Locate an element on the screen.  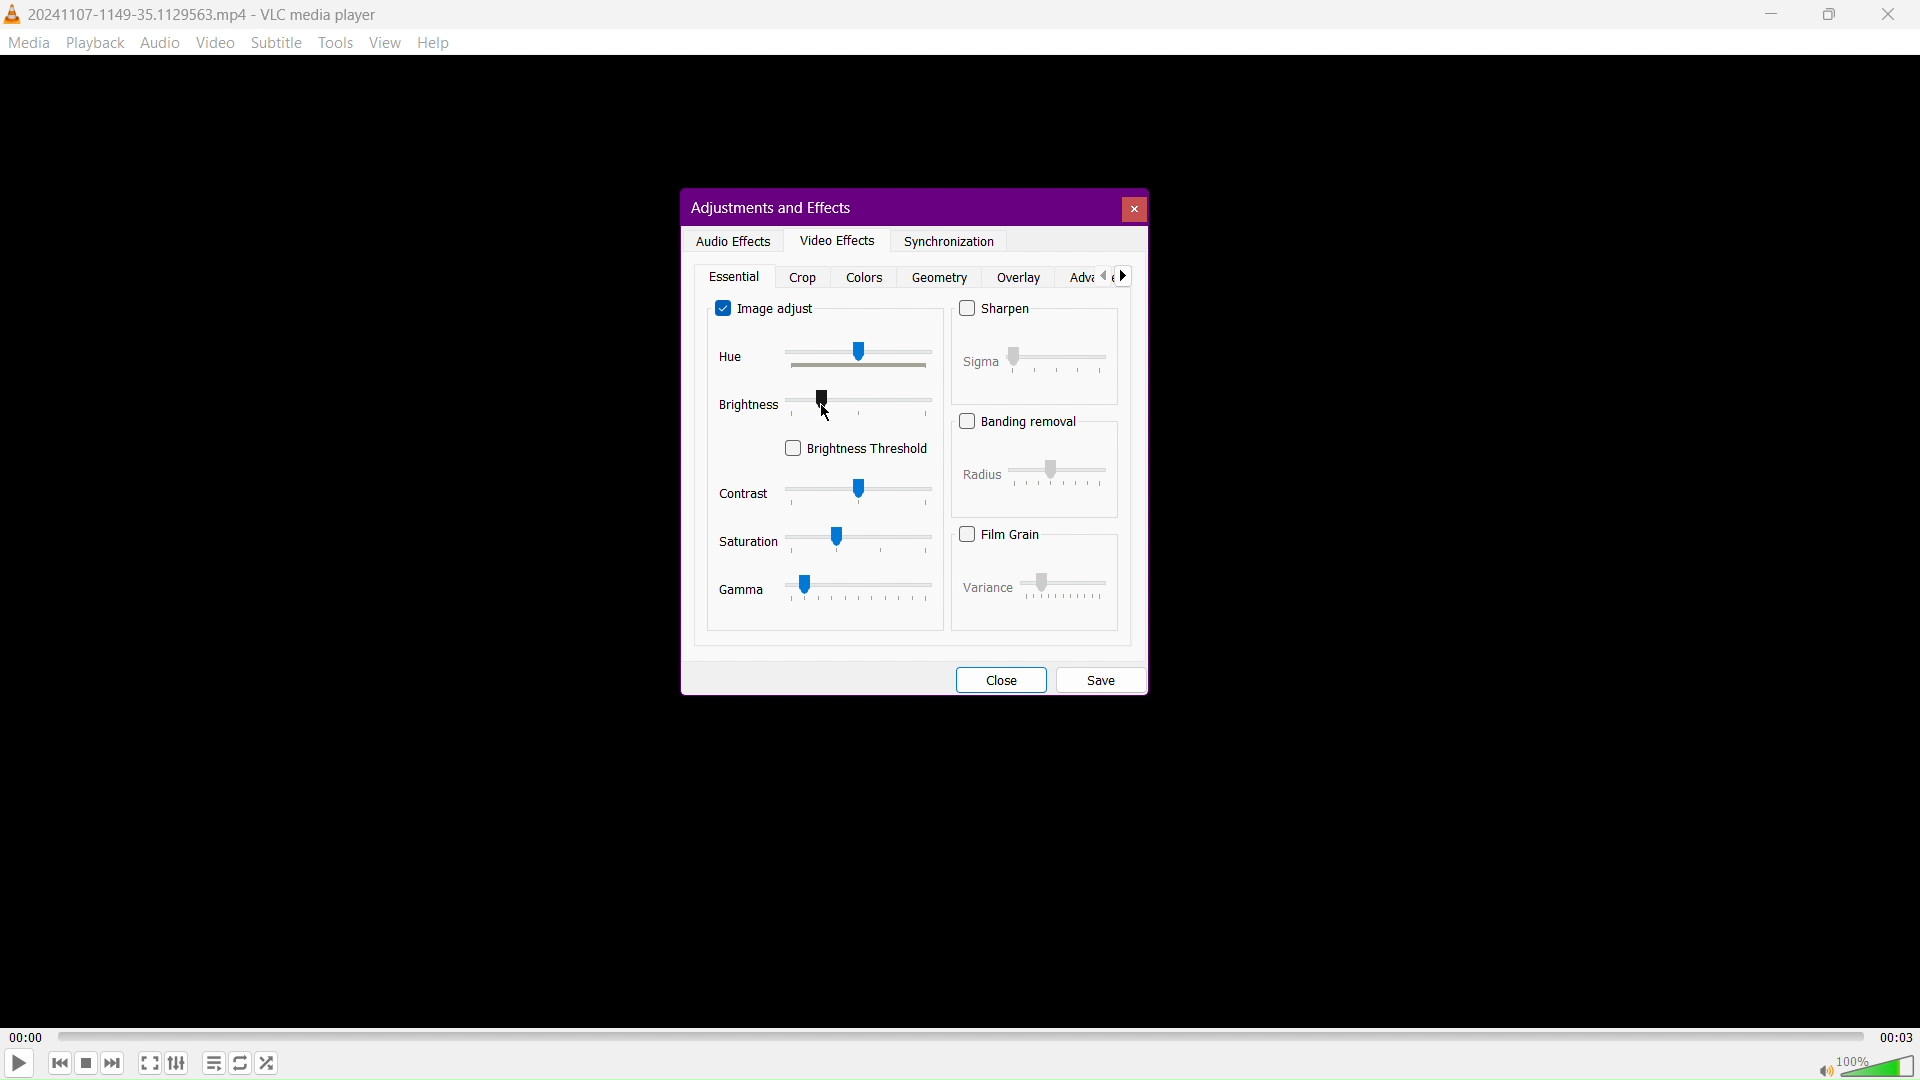
Sharpen is located at coordinates (996, 311).